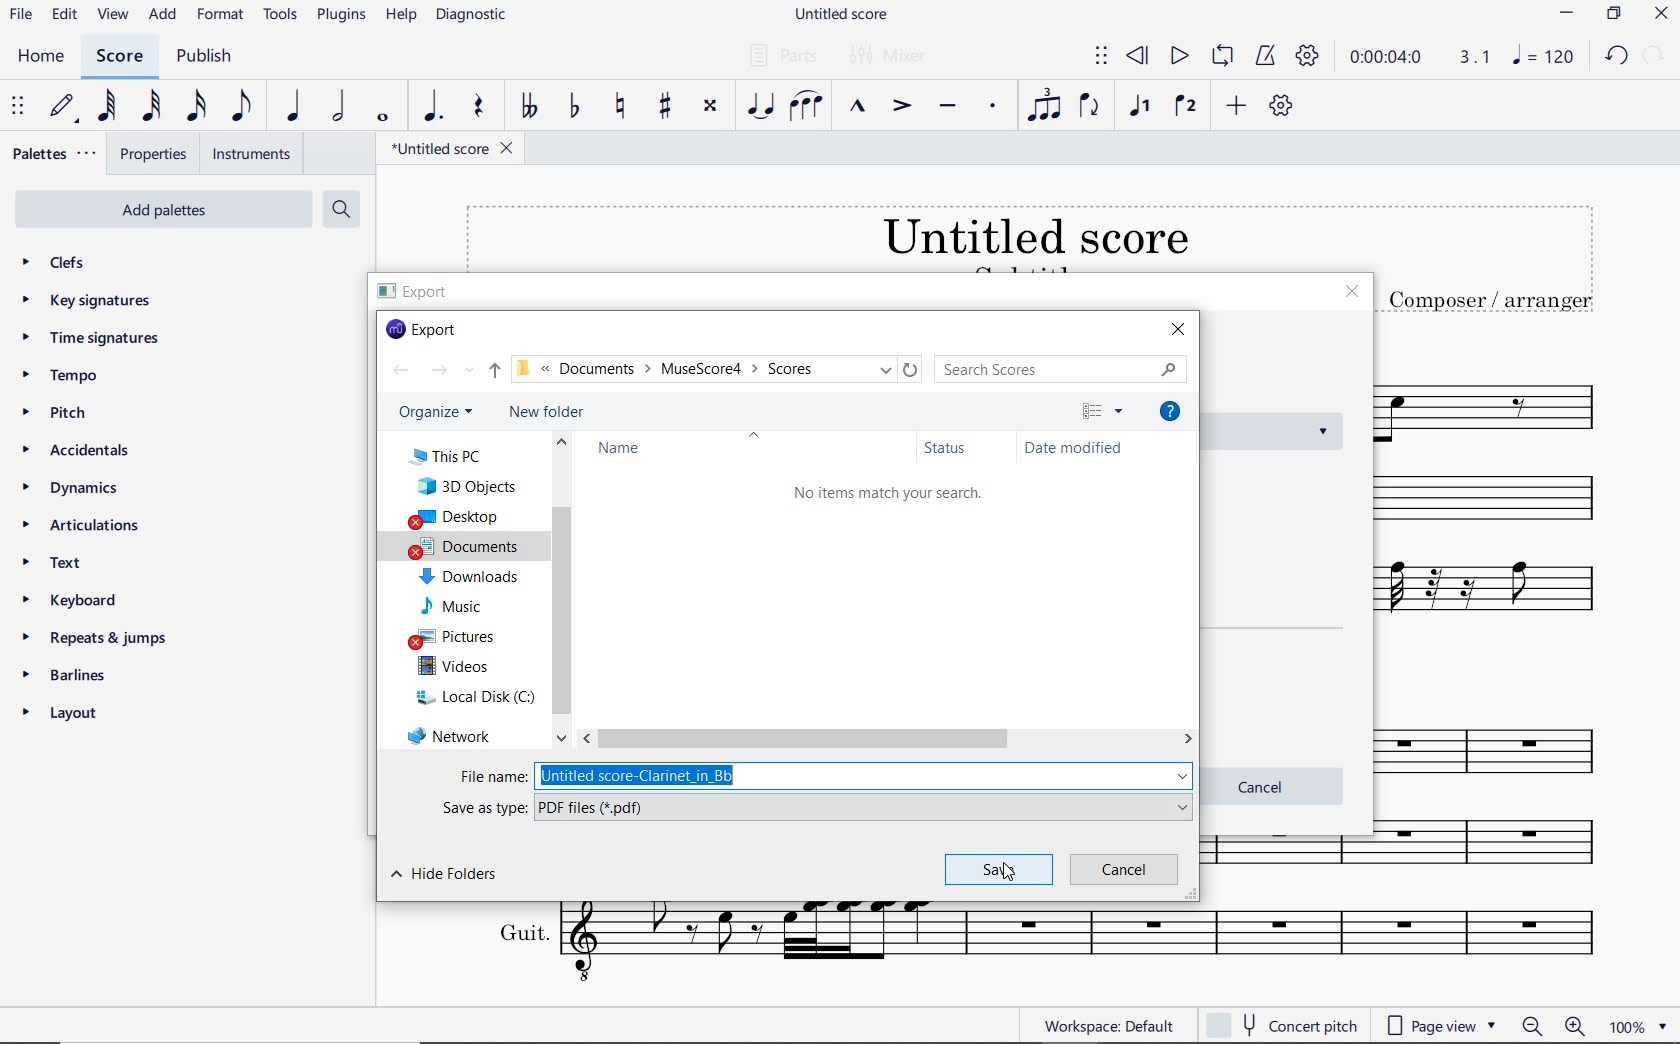  What do you see at coordinates (439, 374) in the screenshot?
I see `FORWARD` at bounding box center [439, 374].